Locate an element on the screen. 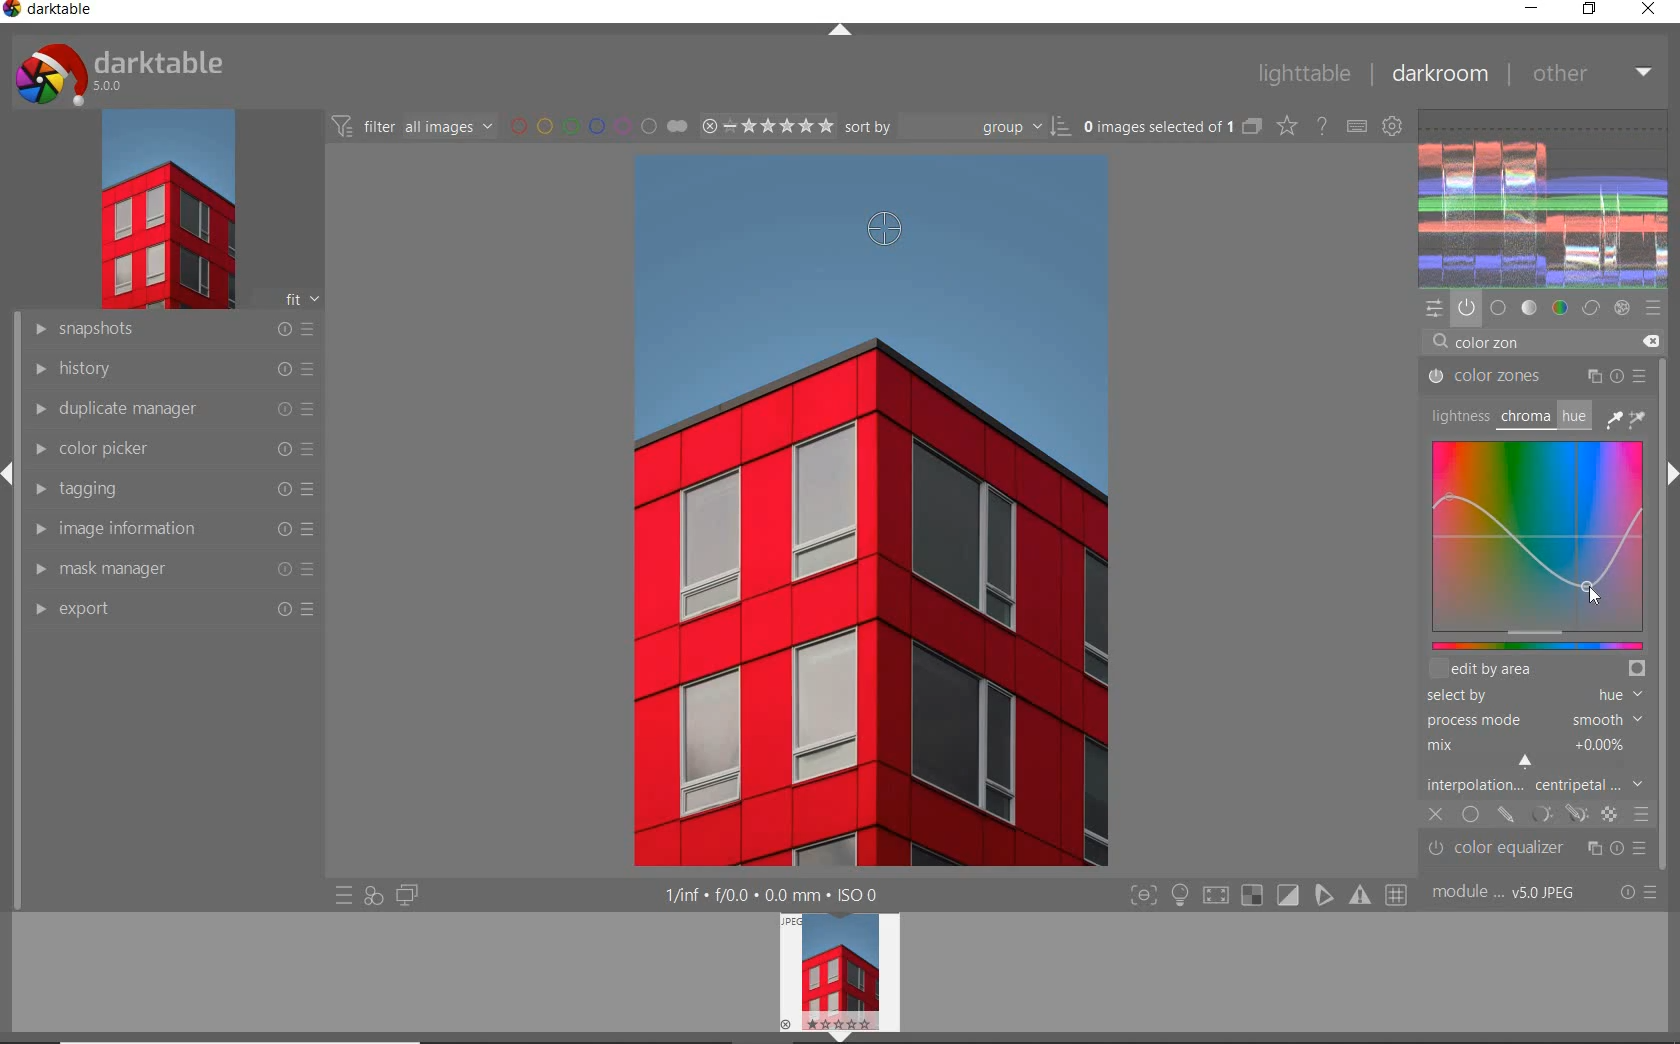 The height and width of the screenshot is (1044, 1680). scrollbar is located at coordinates (1670, 696).